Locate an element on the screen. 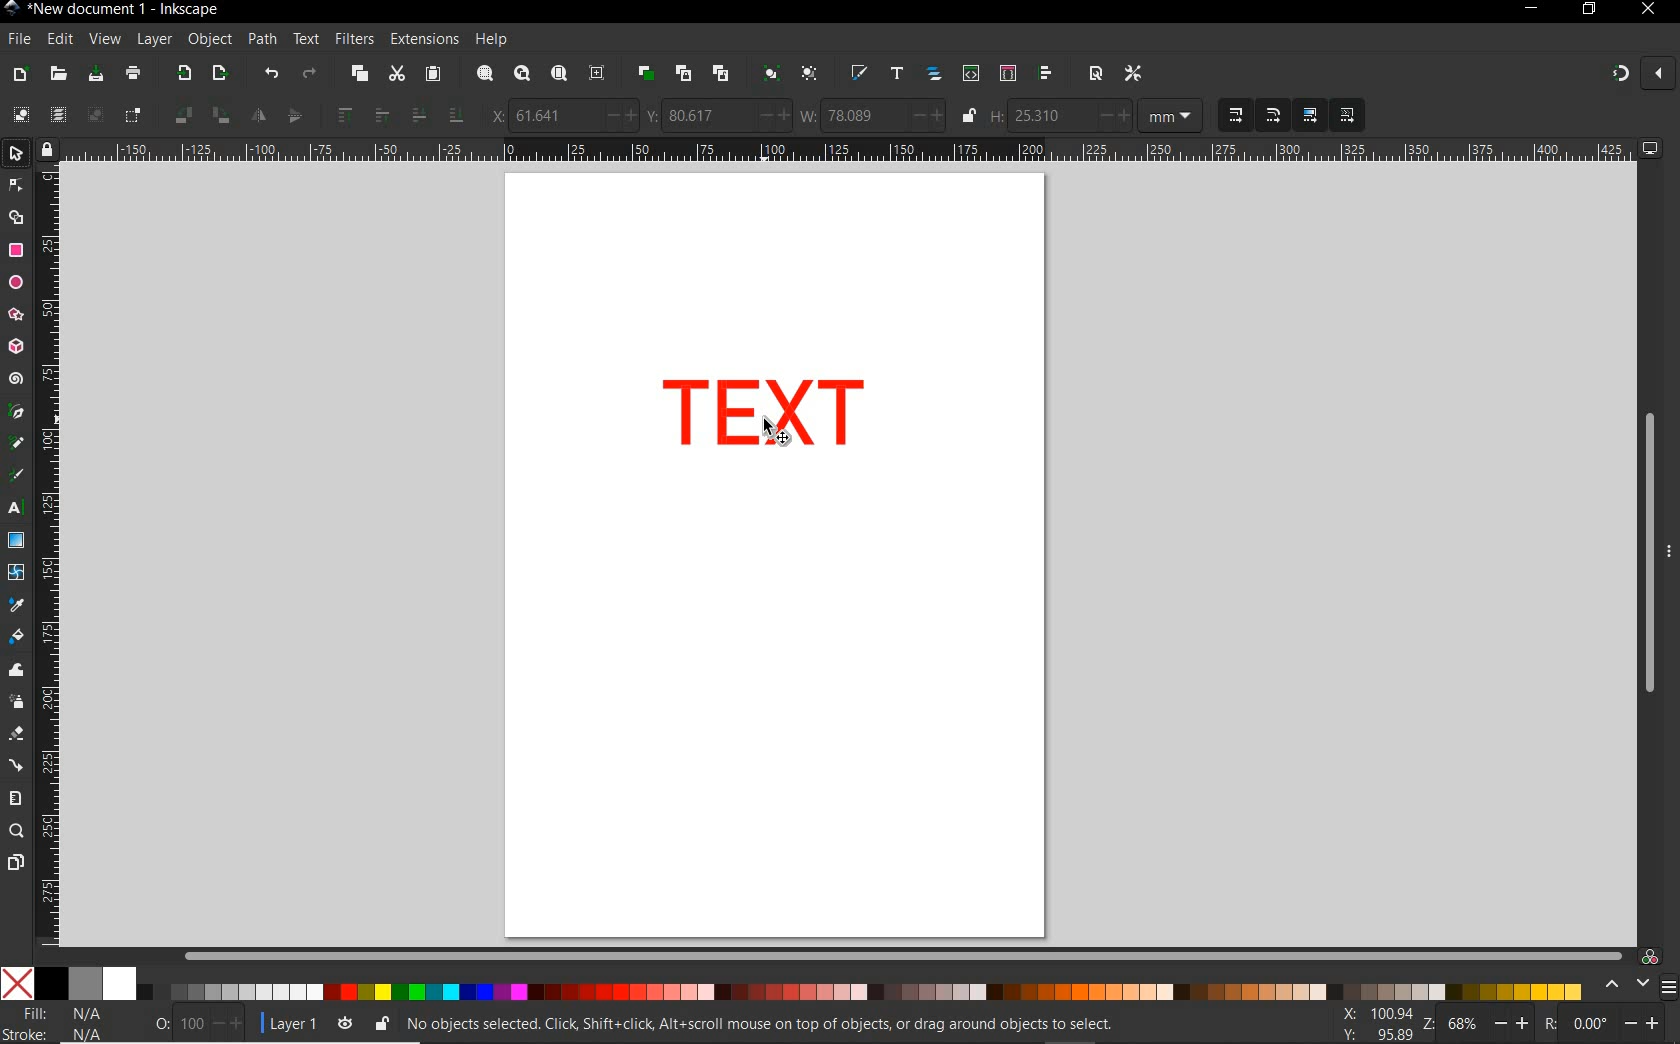 This screenshot has width=1680, height=1044. ruler is located at coordinates (850, 151).